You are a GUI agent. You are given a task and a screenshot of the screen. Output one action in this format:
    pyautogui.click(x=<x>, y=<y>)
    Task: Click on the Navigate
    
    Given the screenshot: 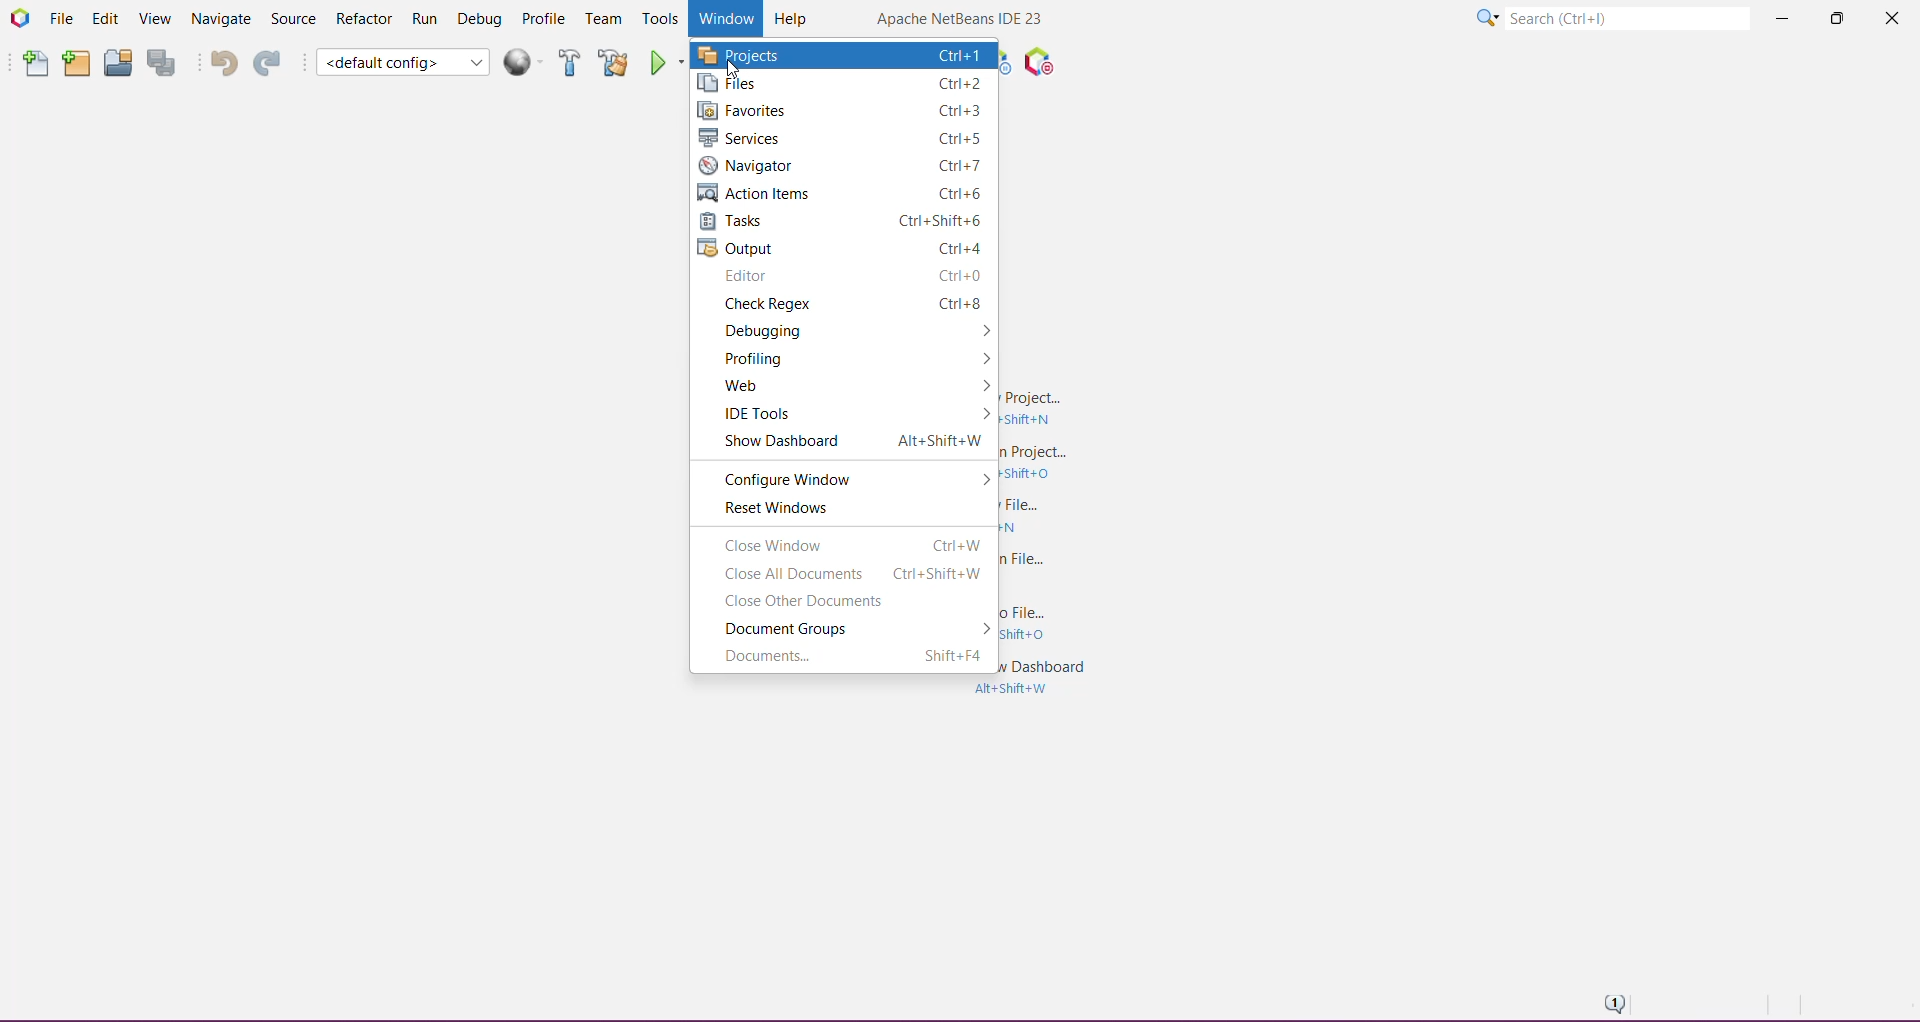 What is the action you would take?
    pyautogui.click(x=219, y=19)
    